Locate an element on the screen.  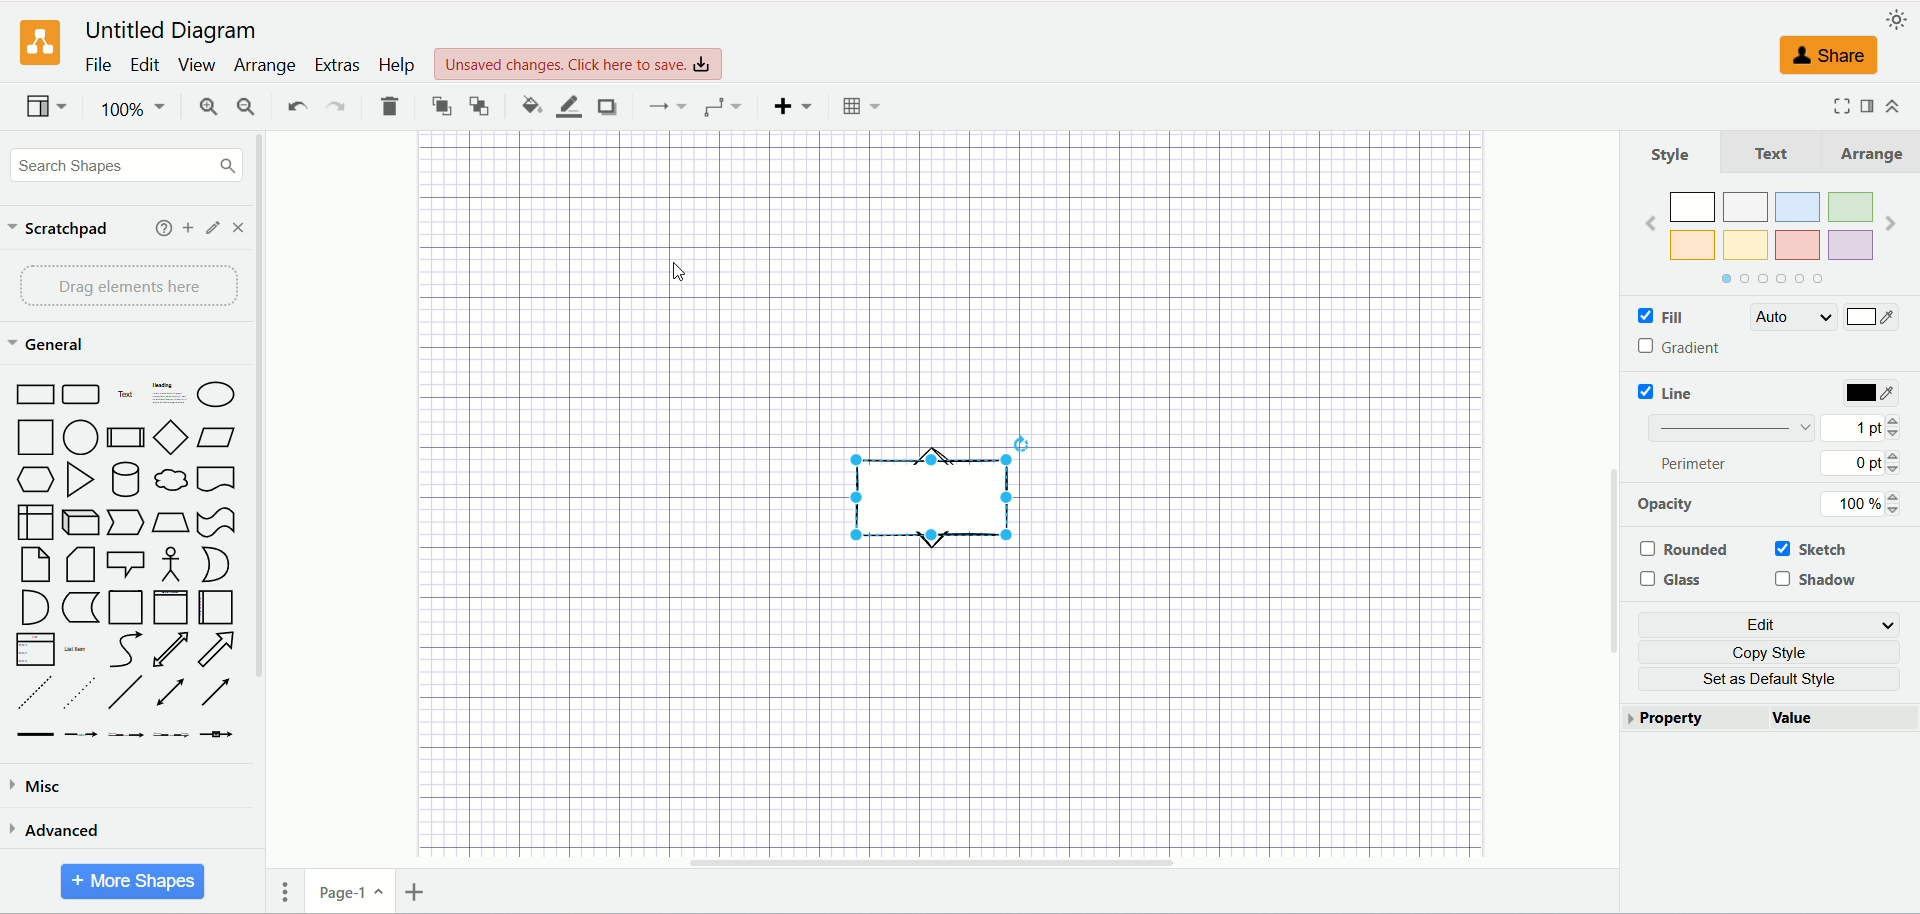
glass is located at coordinates (1672, 581).